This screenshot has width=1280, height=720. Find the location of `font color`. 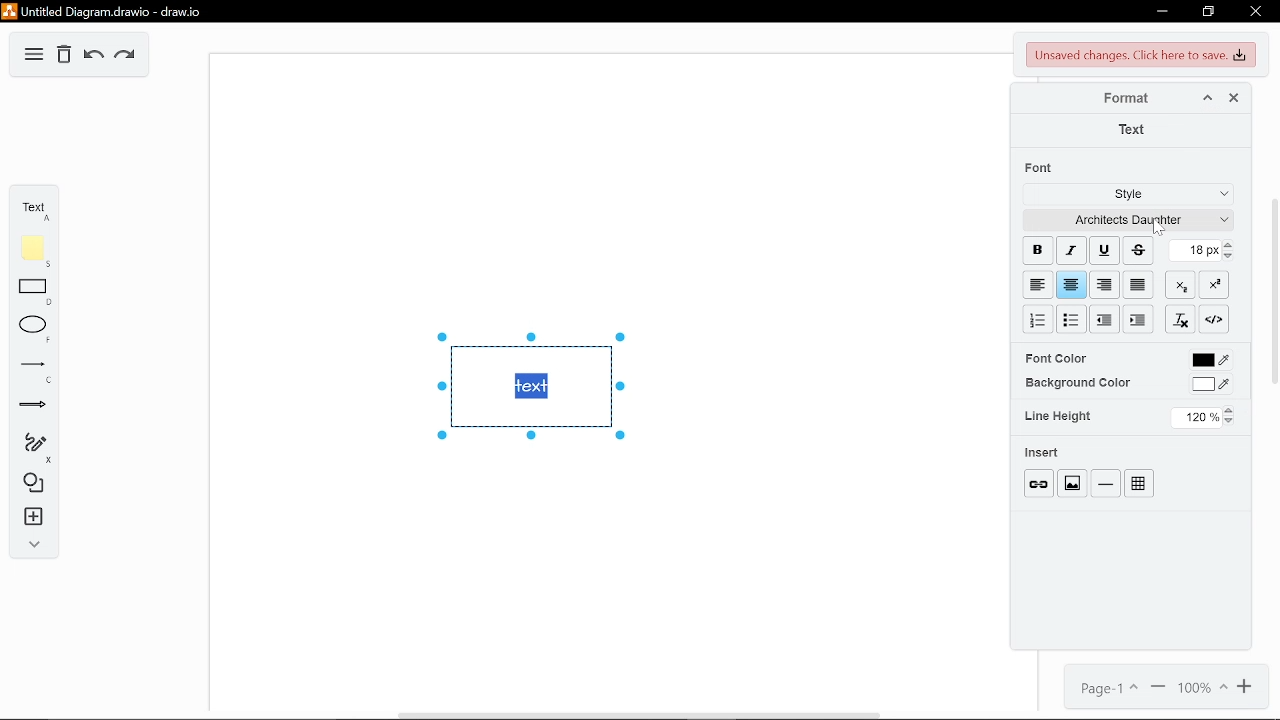

font color is located at coordinates (1210, 362).